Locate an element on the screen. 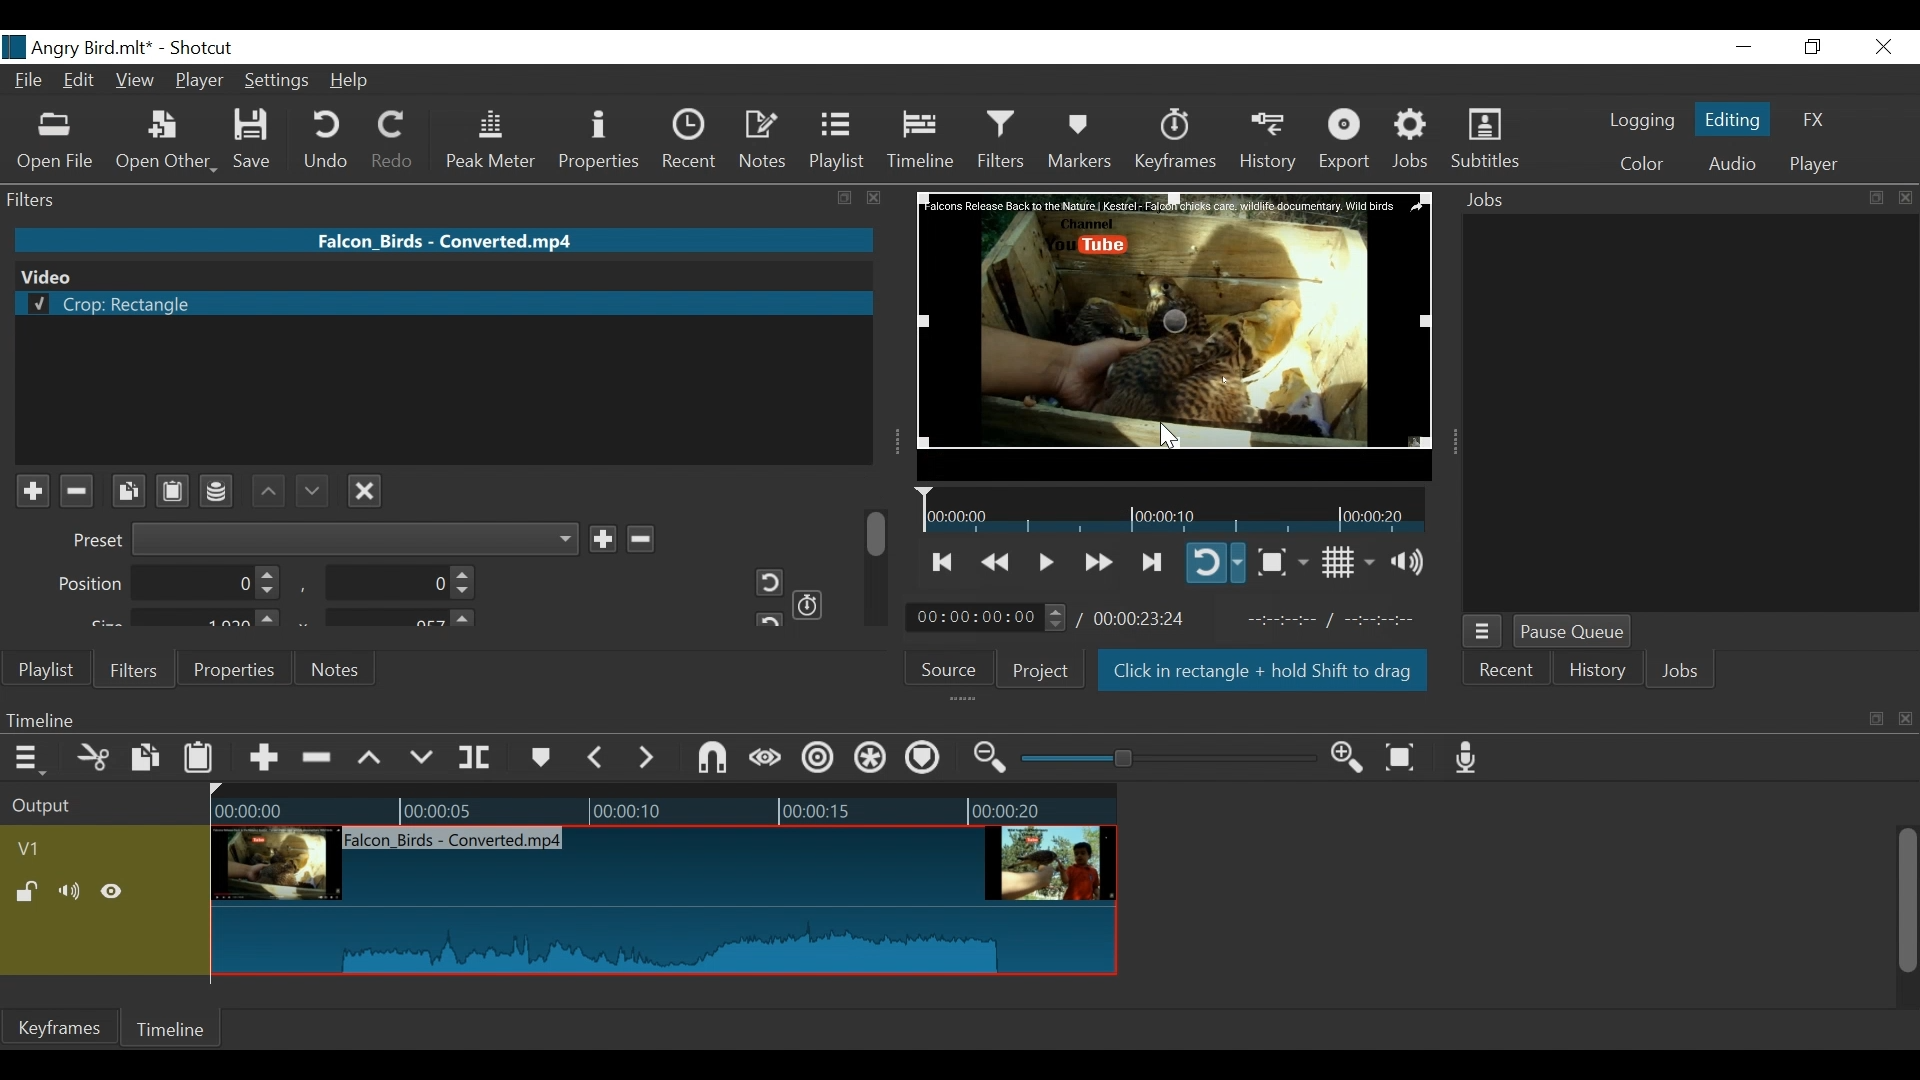 This screenshot has height=1080, width=1920. History is located at coordinates (1598, 673).